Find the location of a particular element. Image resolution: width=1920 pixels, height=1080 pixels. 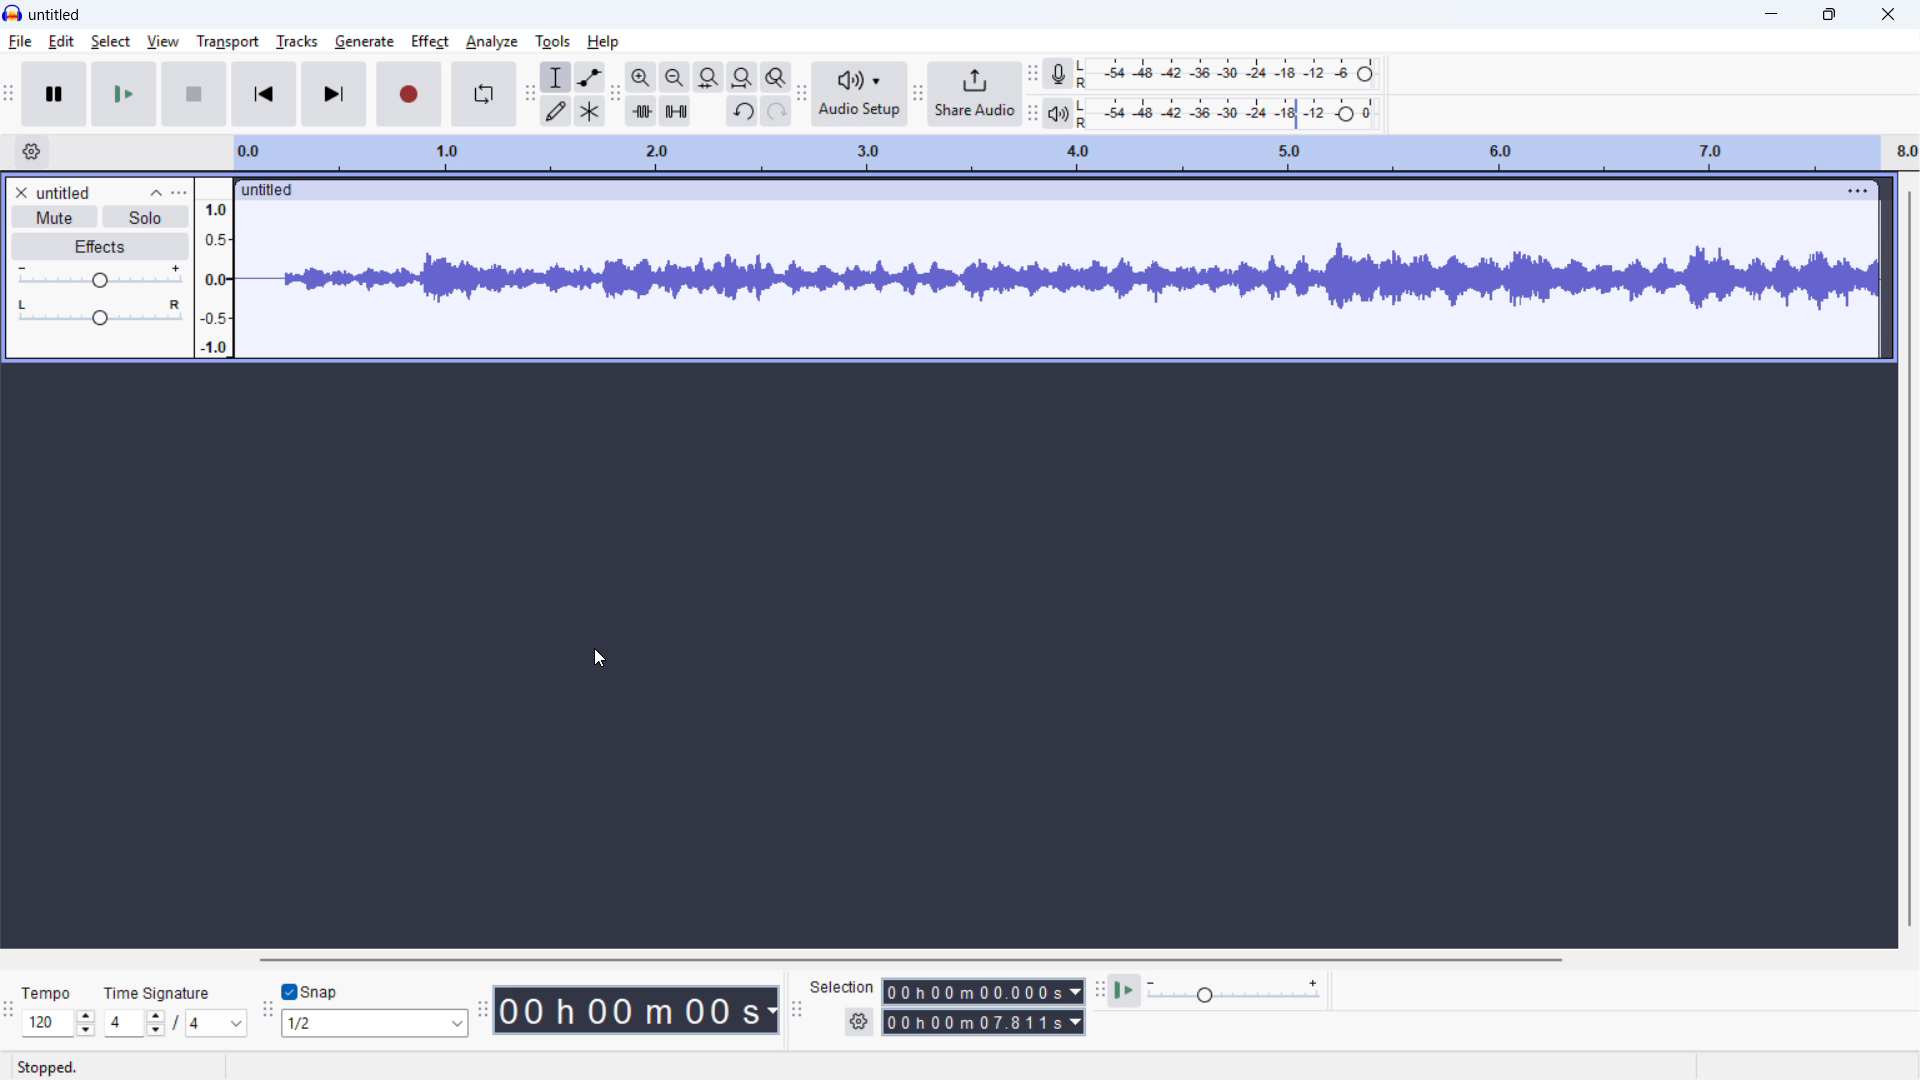

time toolbar is located at coordinates (481, 1010).